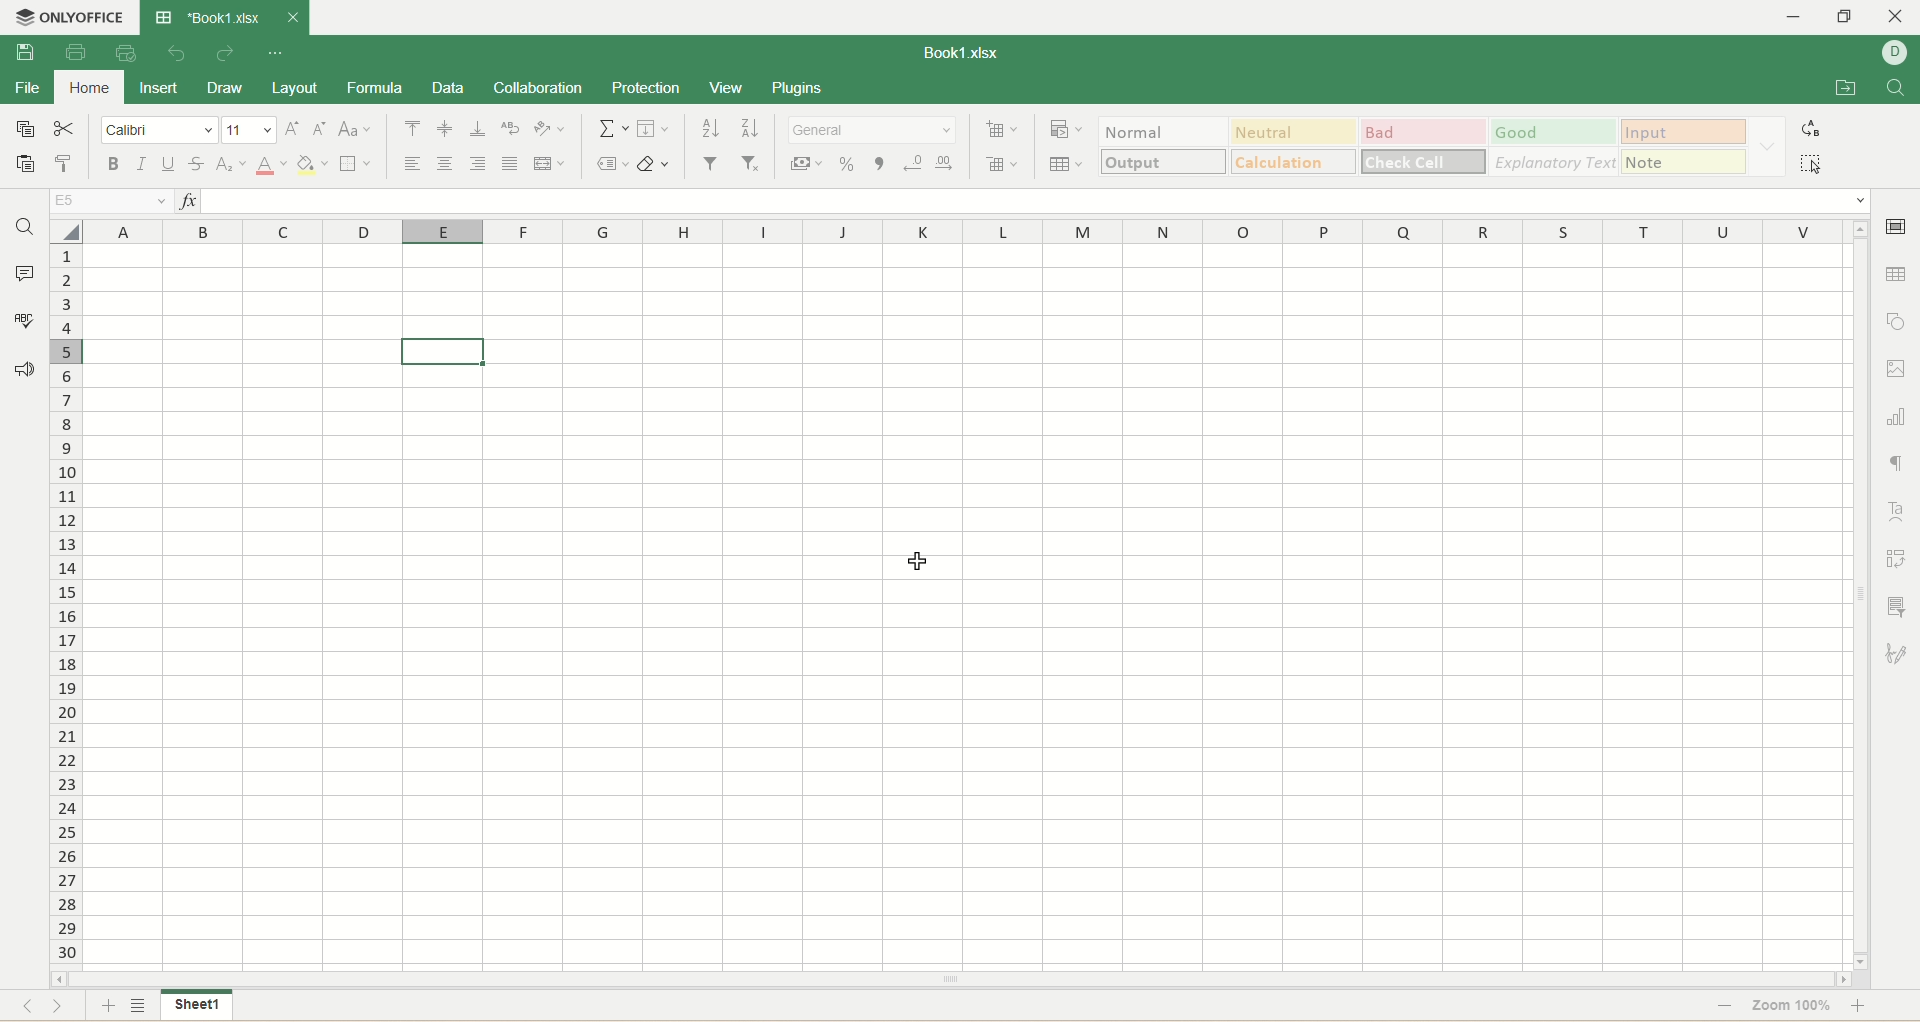 This screenshot has height=1022, width=1920. I want to click on comment, so click(25, 275).